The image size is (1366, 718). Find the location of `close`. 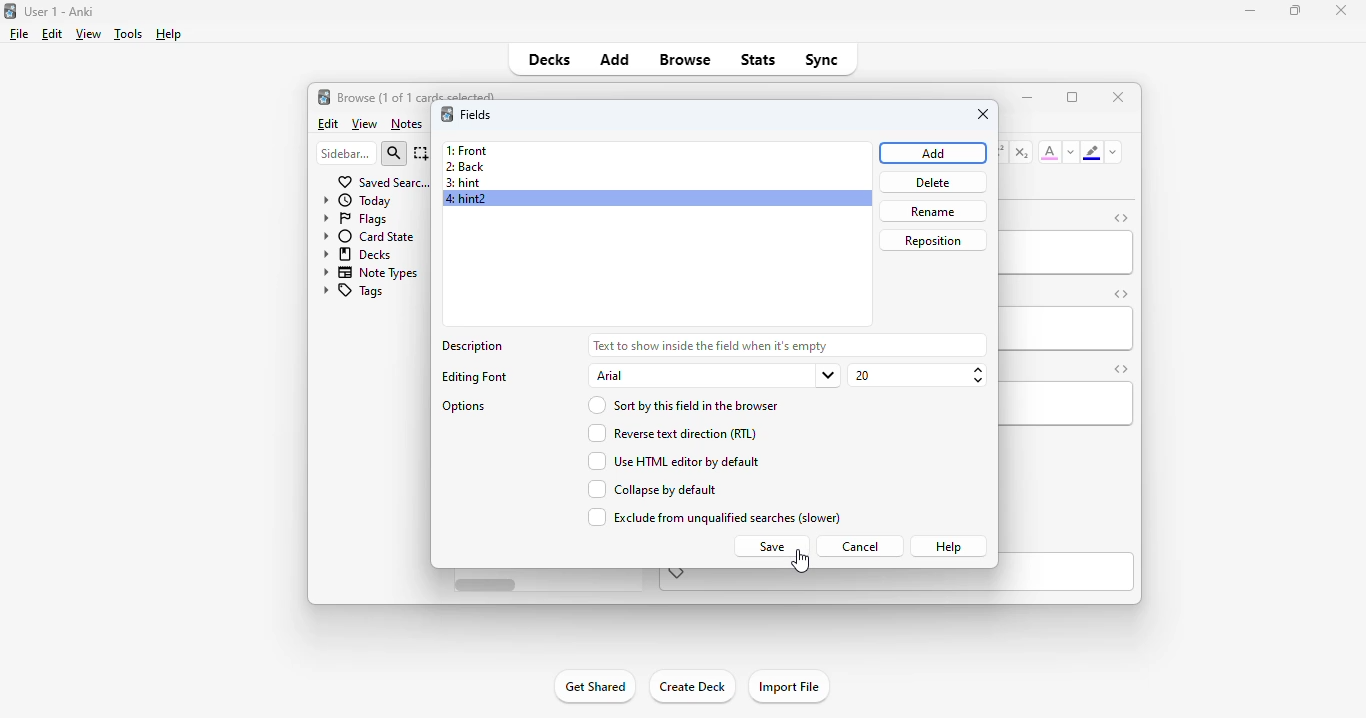

close is located at coordinates (984, 114).